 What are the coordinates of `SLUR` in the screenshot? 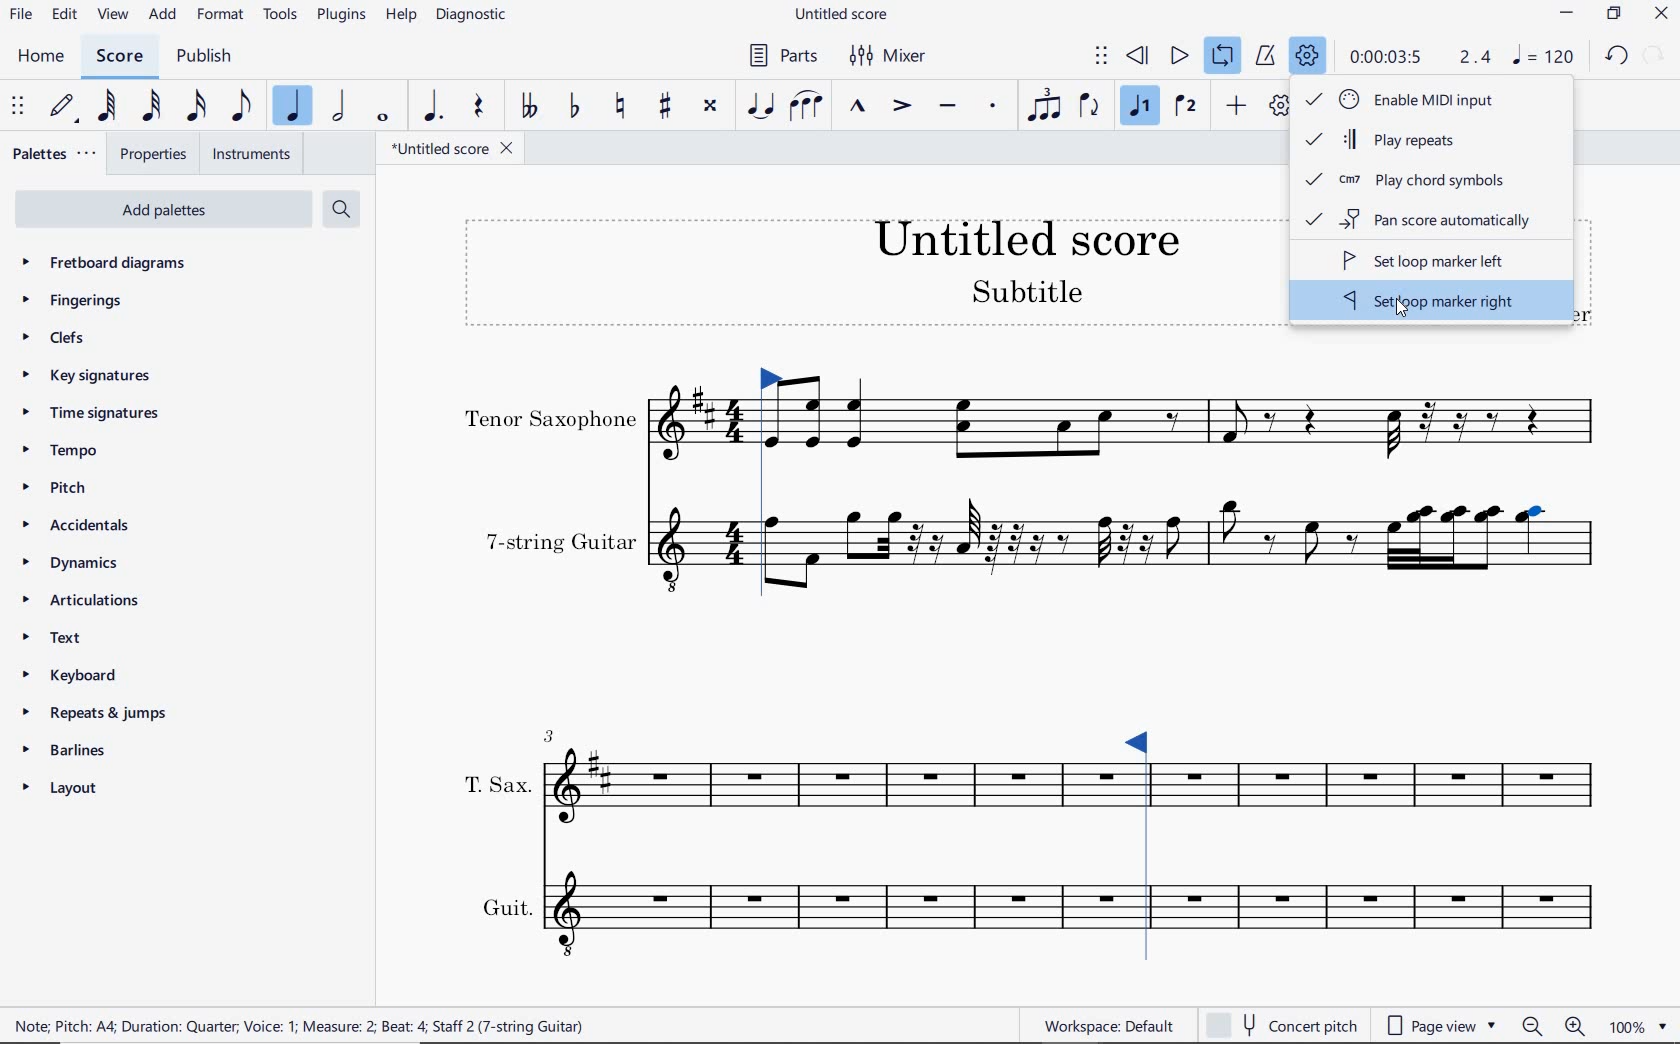 It's located at (805, 107).